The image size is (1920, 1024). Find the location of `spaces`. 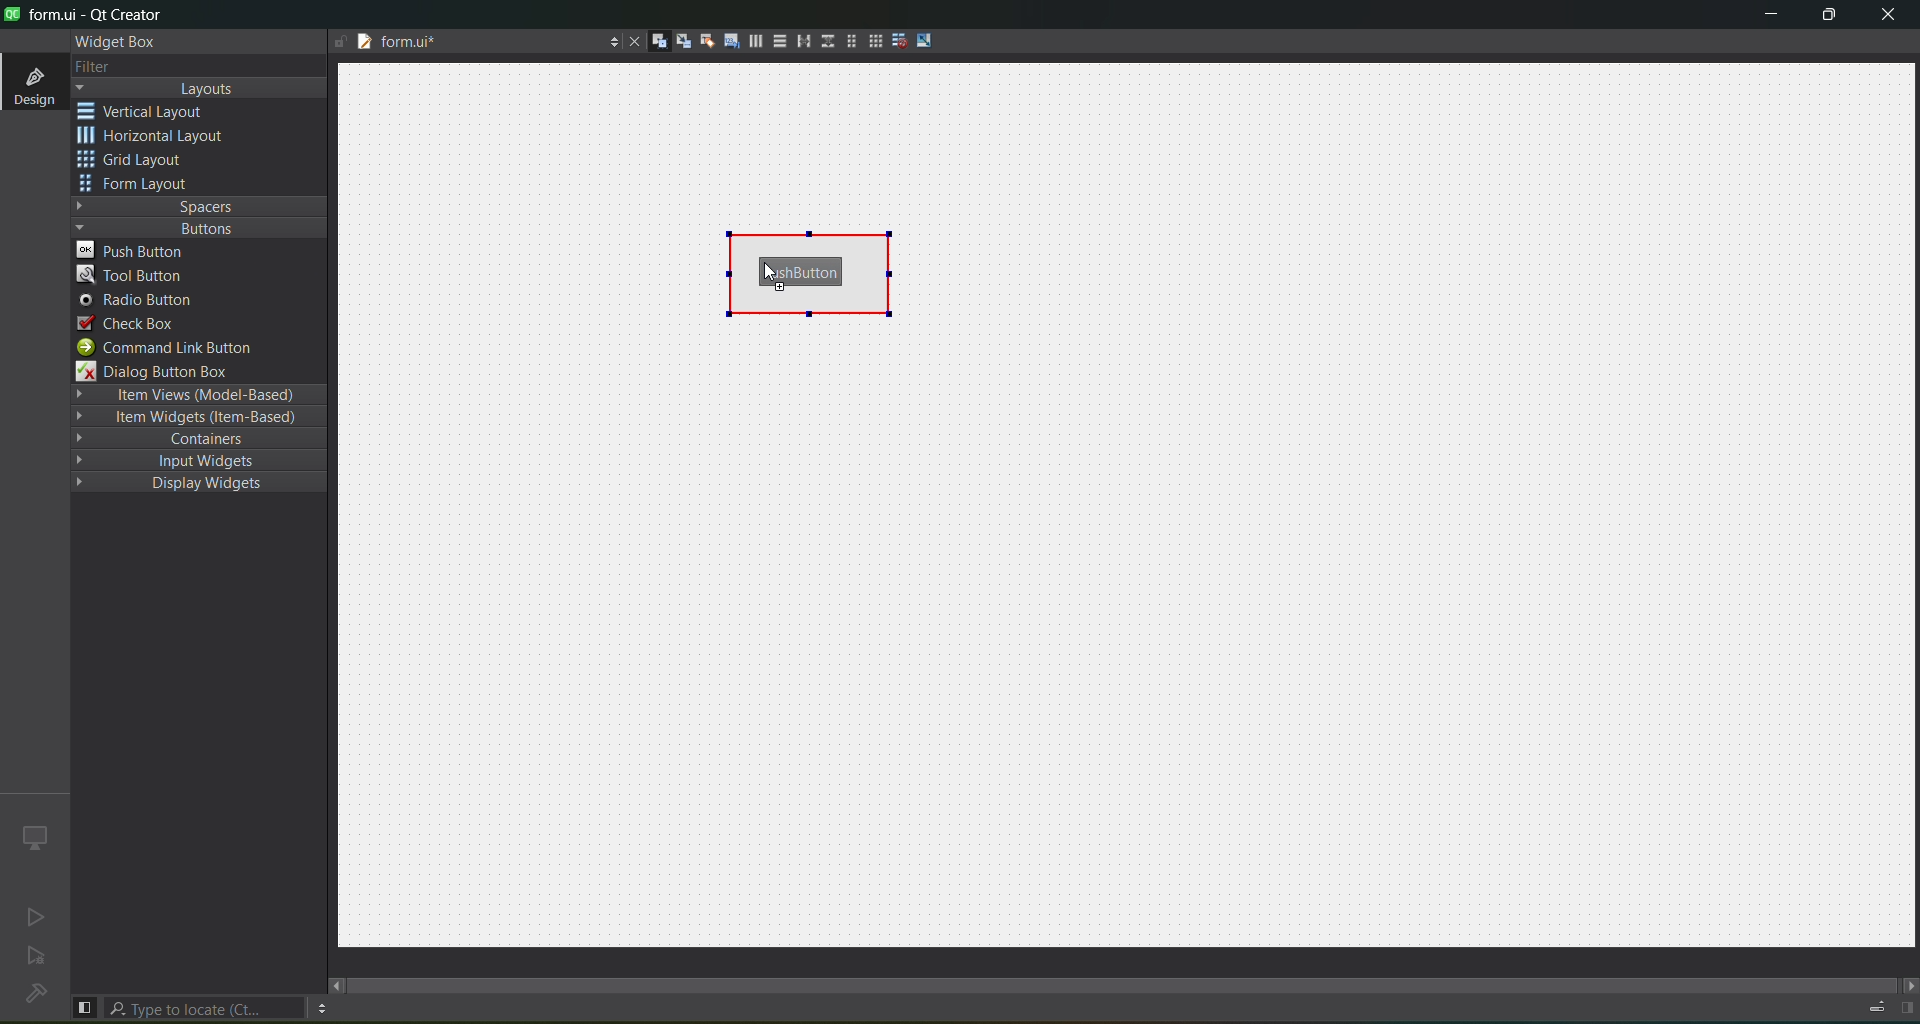

spaces is located at coordinates (200, 205).